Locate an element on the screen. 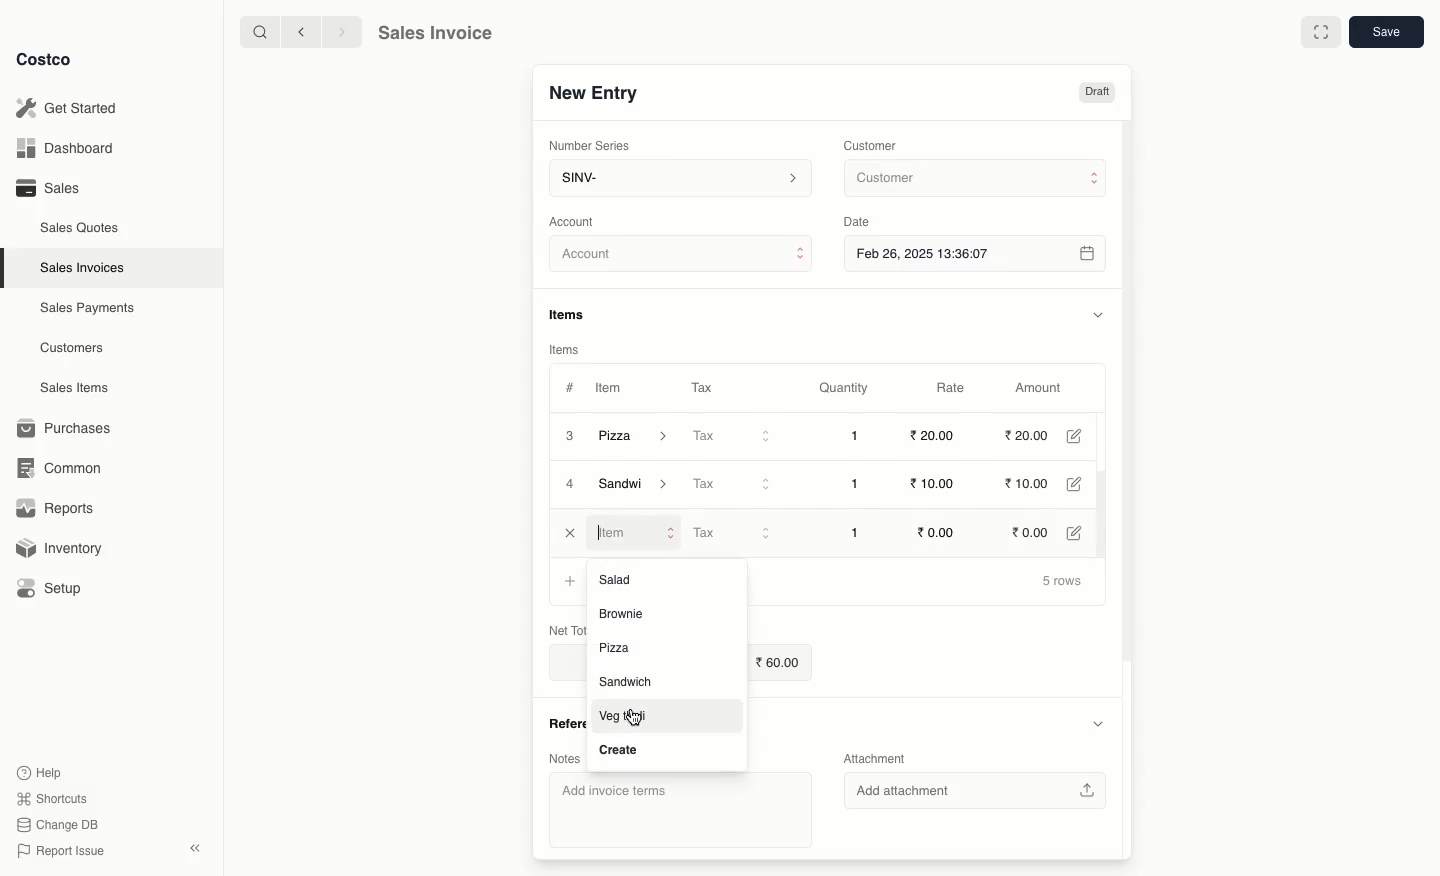  60.00 is located at coordinates (781, 663).